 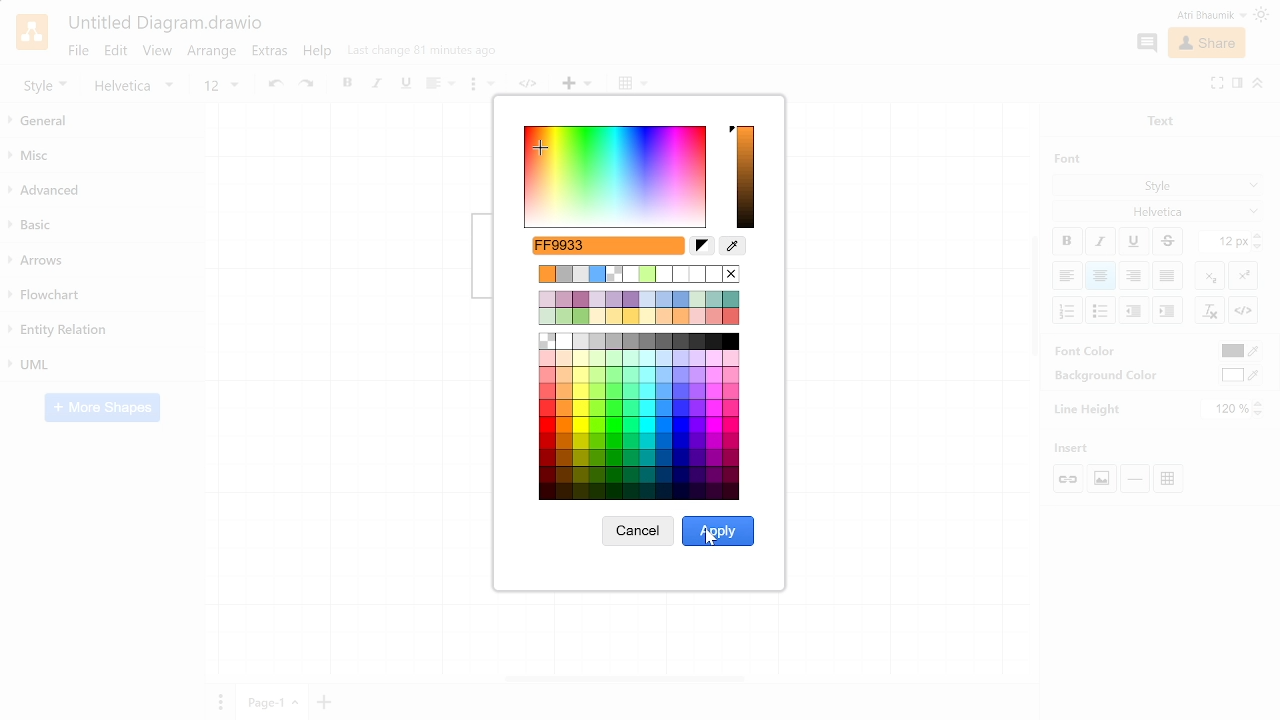 I want to click on Italic, so click(x=1100, y=242).